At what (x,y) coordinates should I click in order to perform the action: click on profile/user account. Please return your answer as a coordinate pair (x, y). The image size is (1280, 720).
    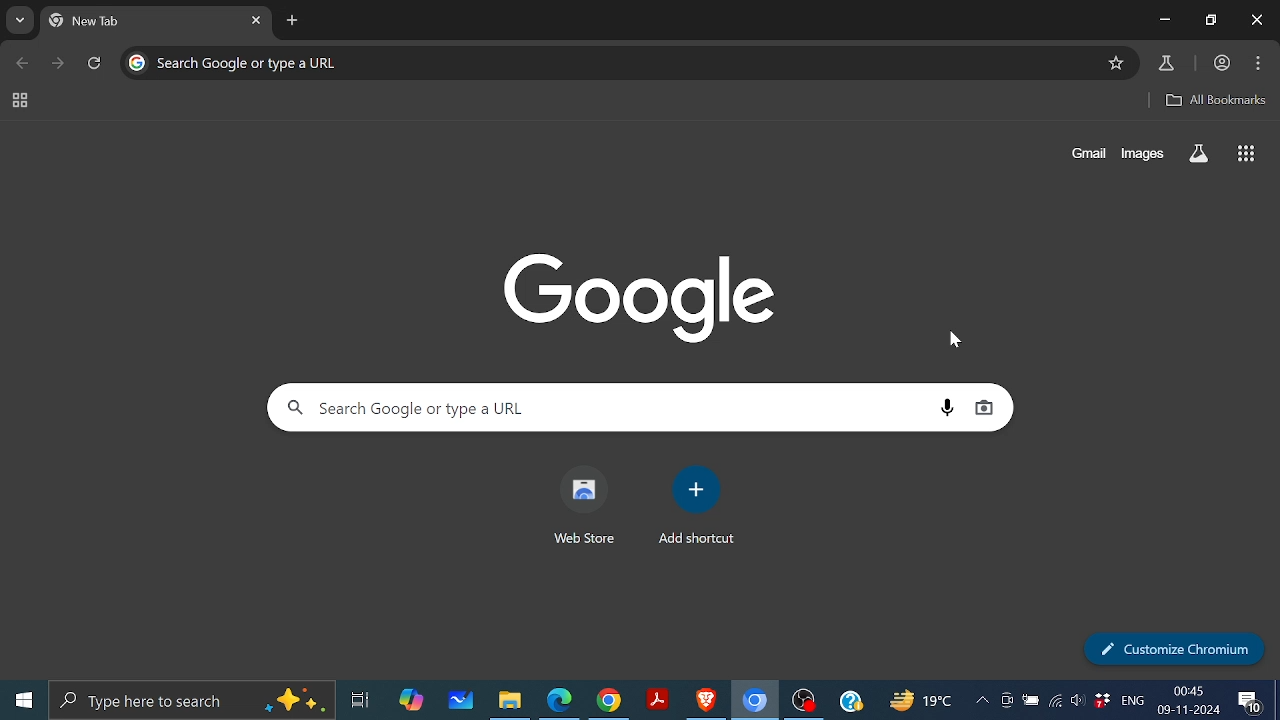
    Looking at the image, I should click on (1219, 63).